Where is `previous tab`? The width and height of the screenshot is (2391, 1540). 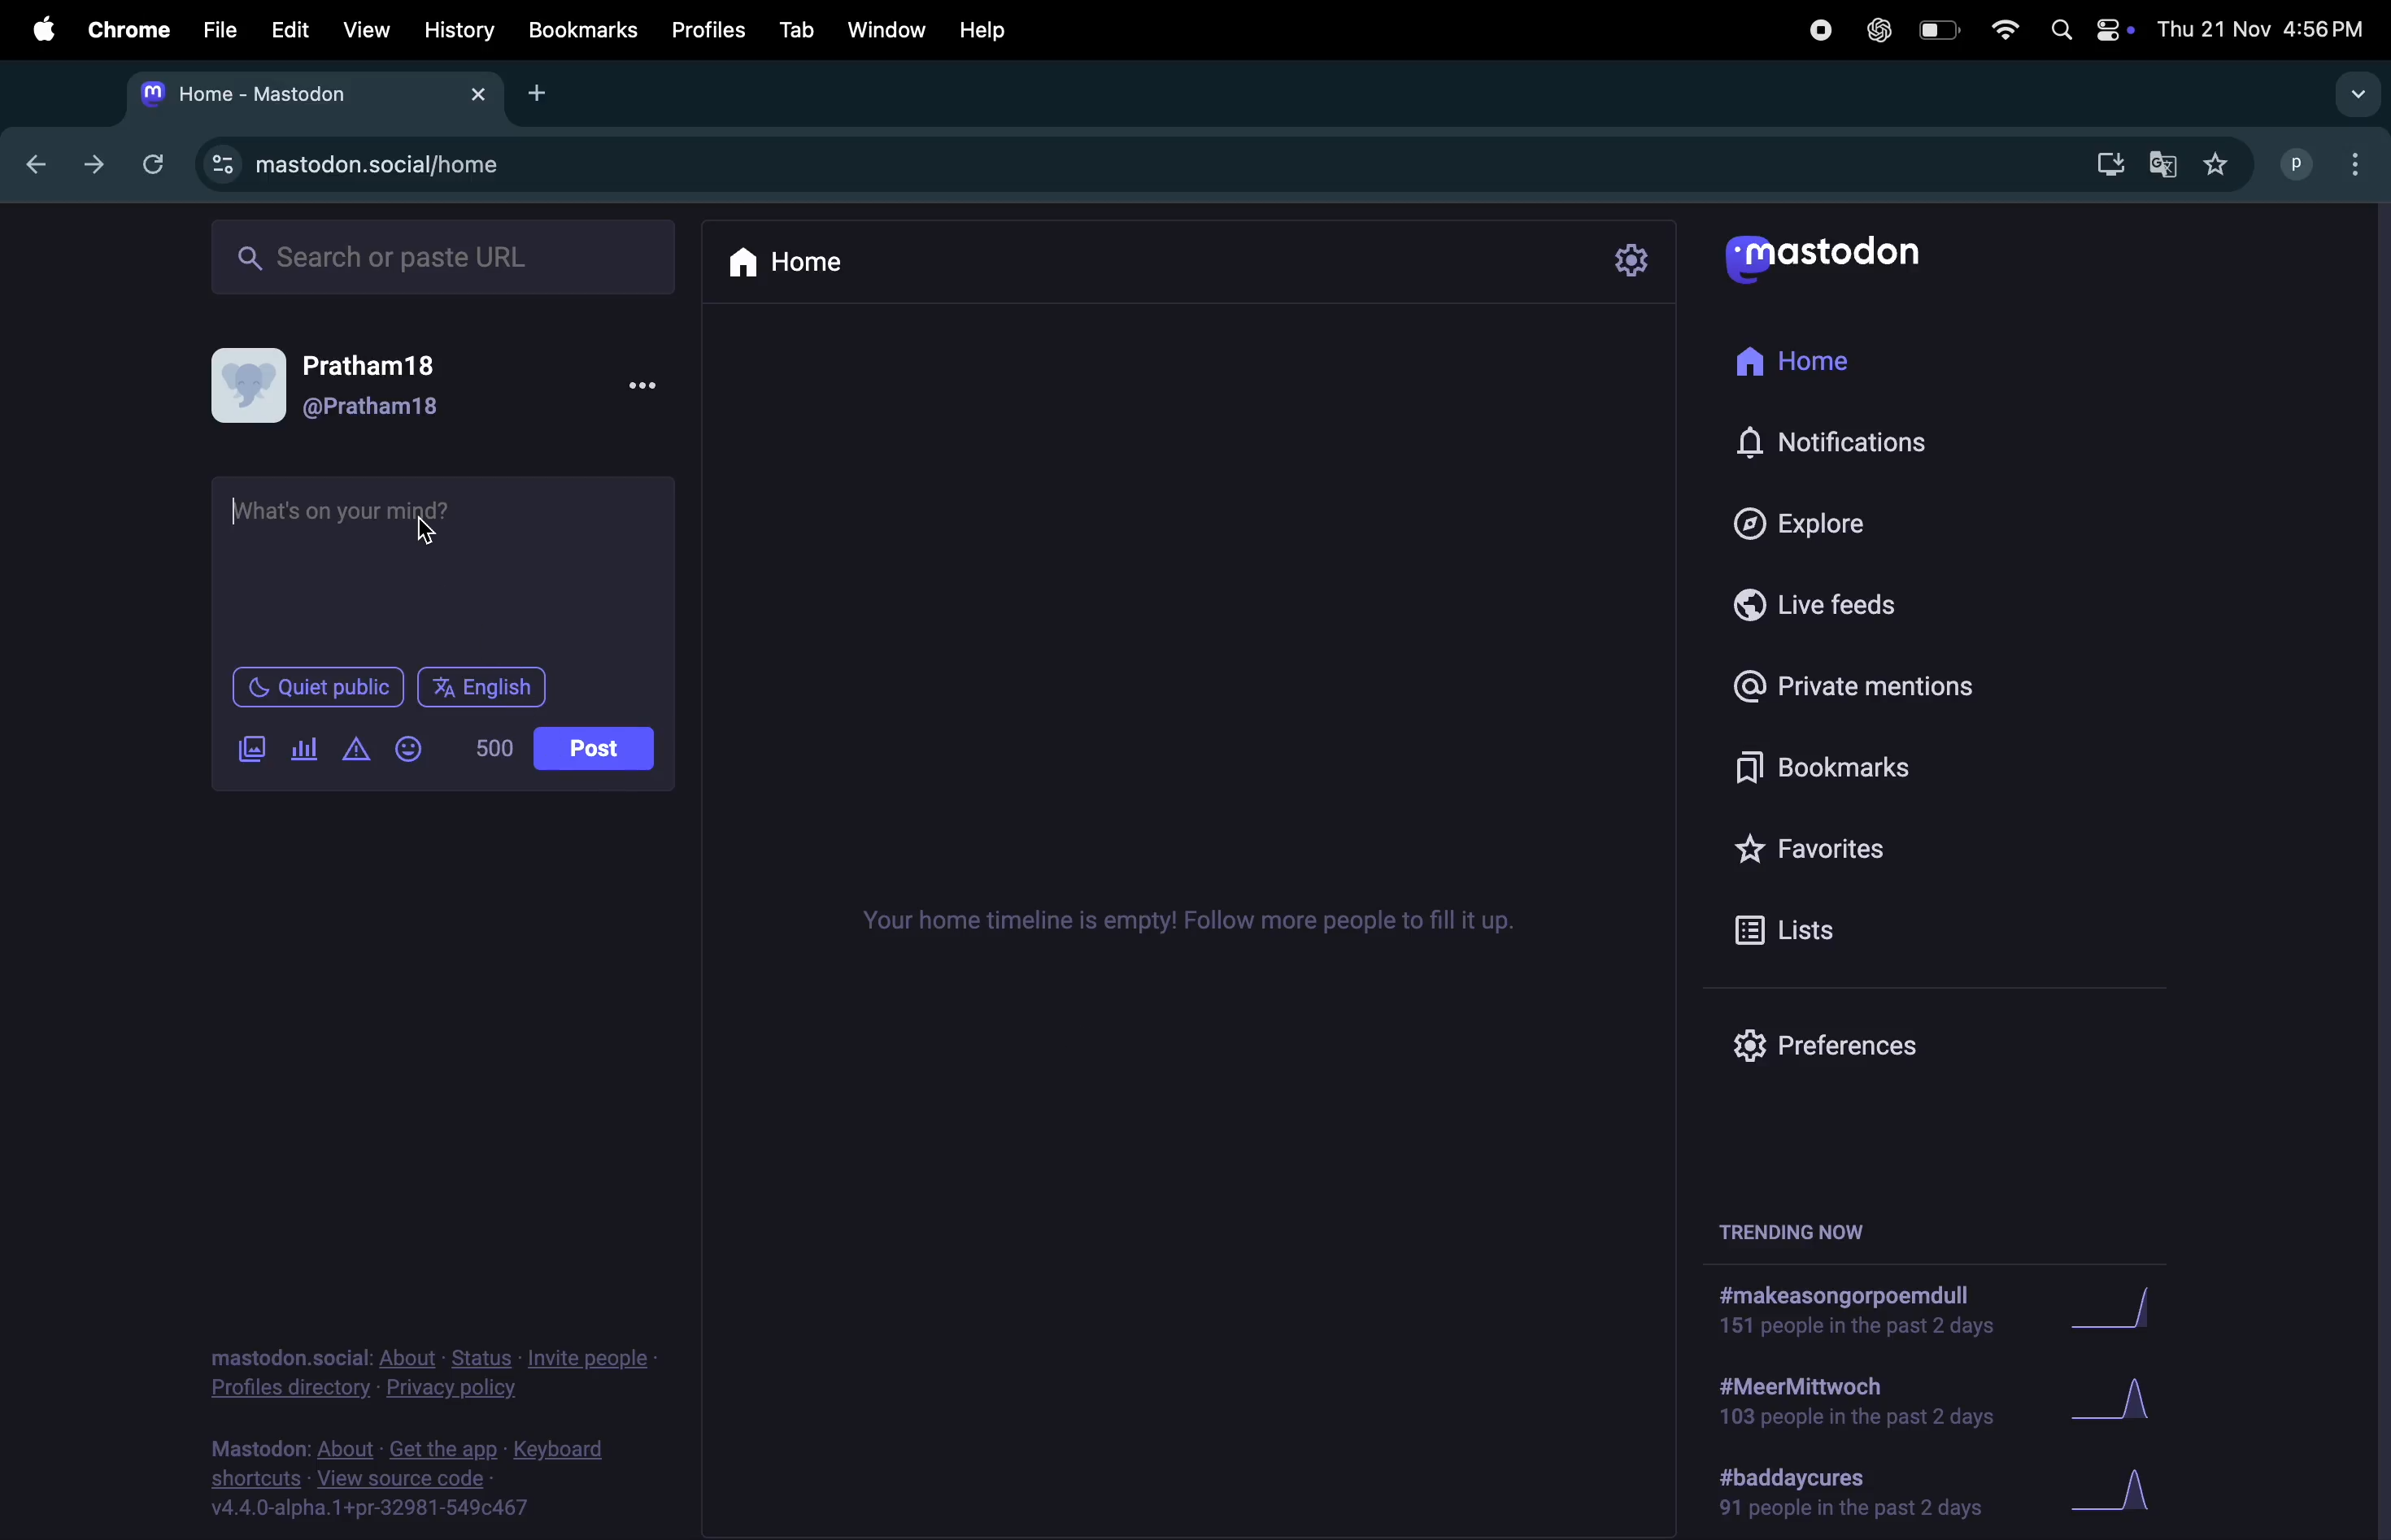 previous tab is located at coordinates (41, 163).